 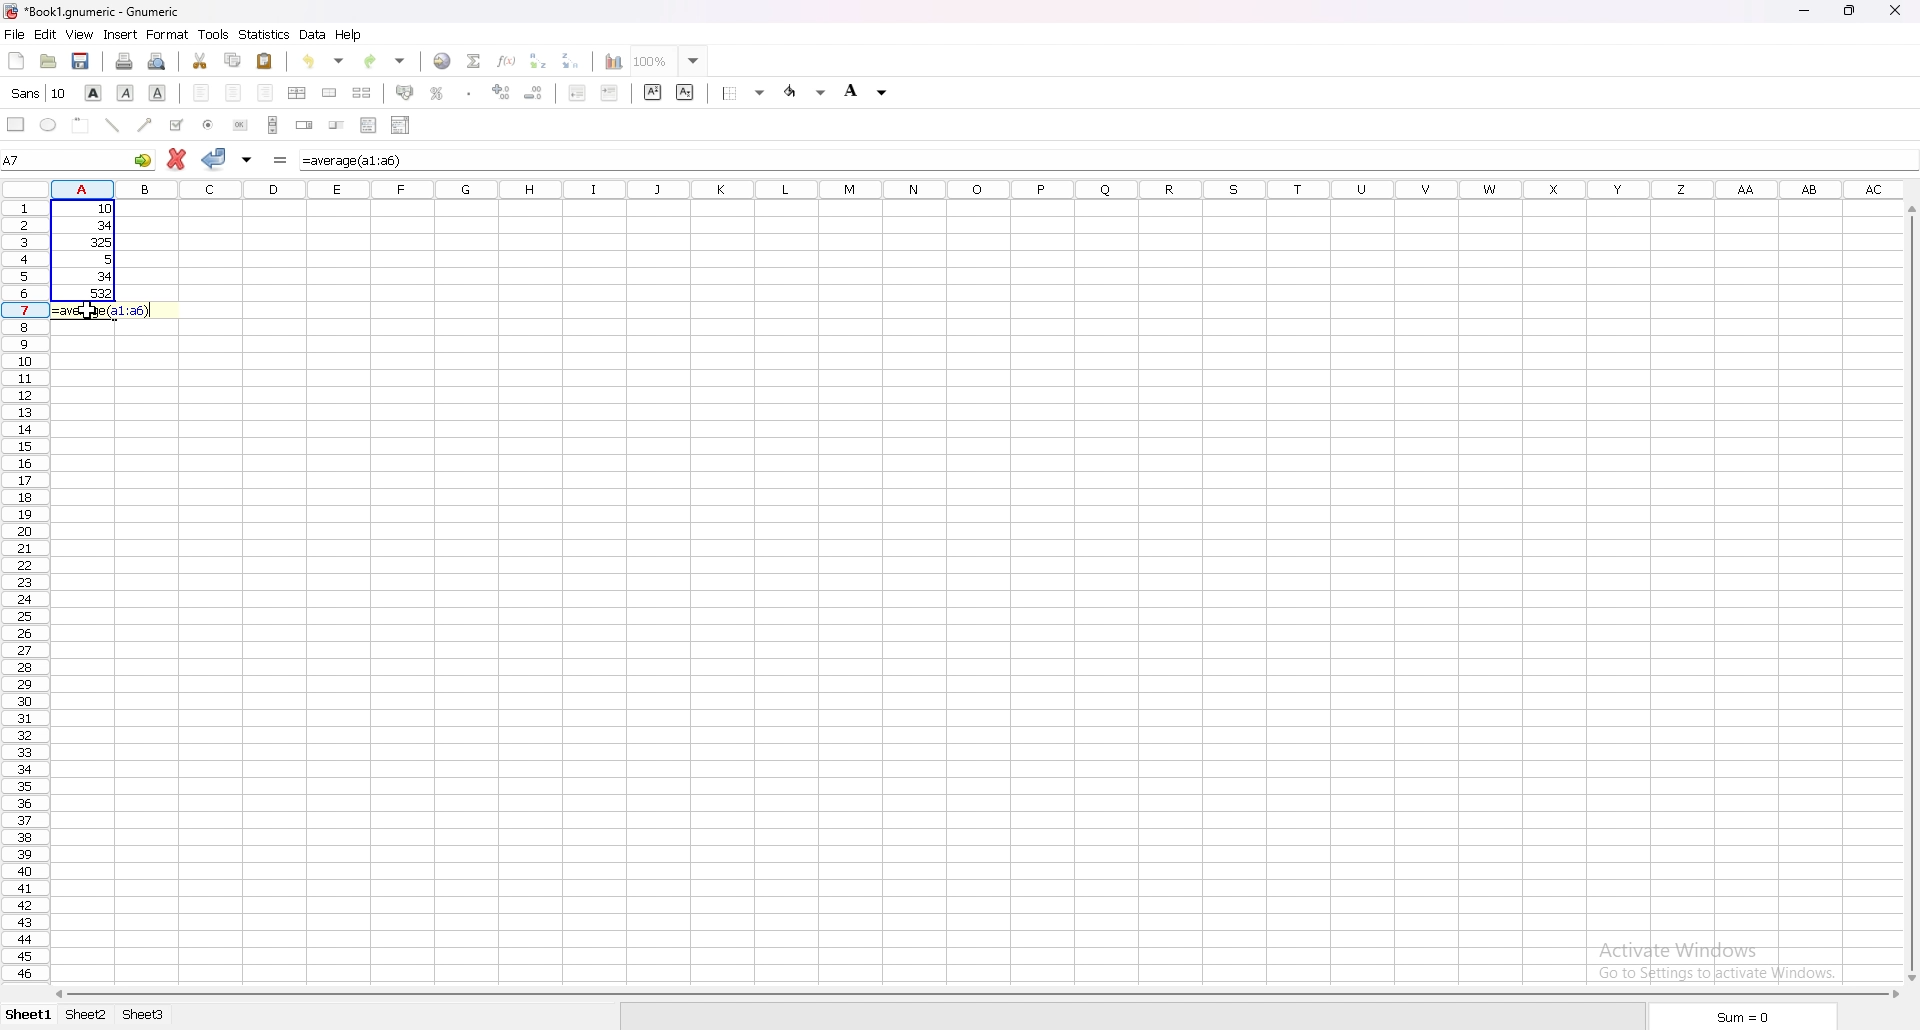 What do you see at coordinates (570, 60) in the screenshot?
I see `sort descending` at bounding box center [570, 60].